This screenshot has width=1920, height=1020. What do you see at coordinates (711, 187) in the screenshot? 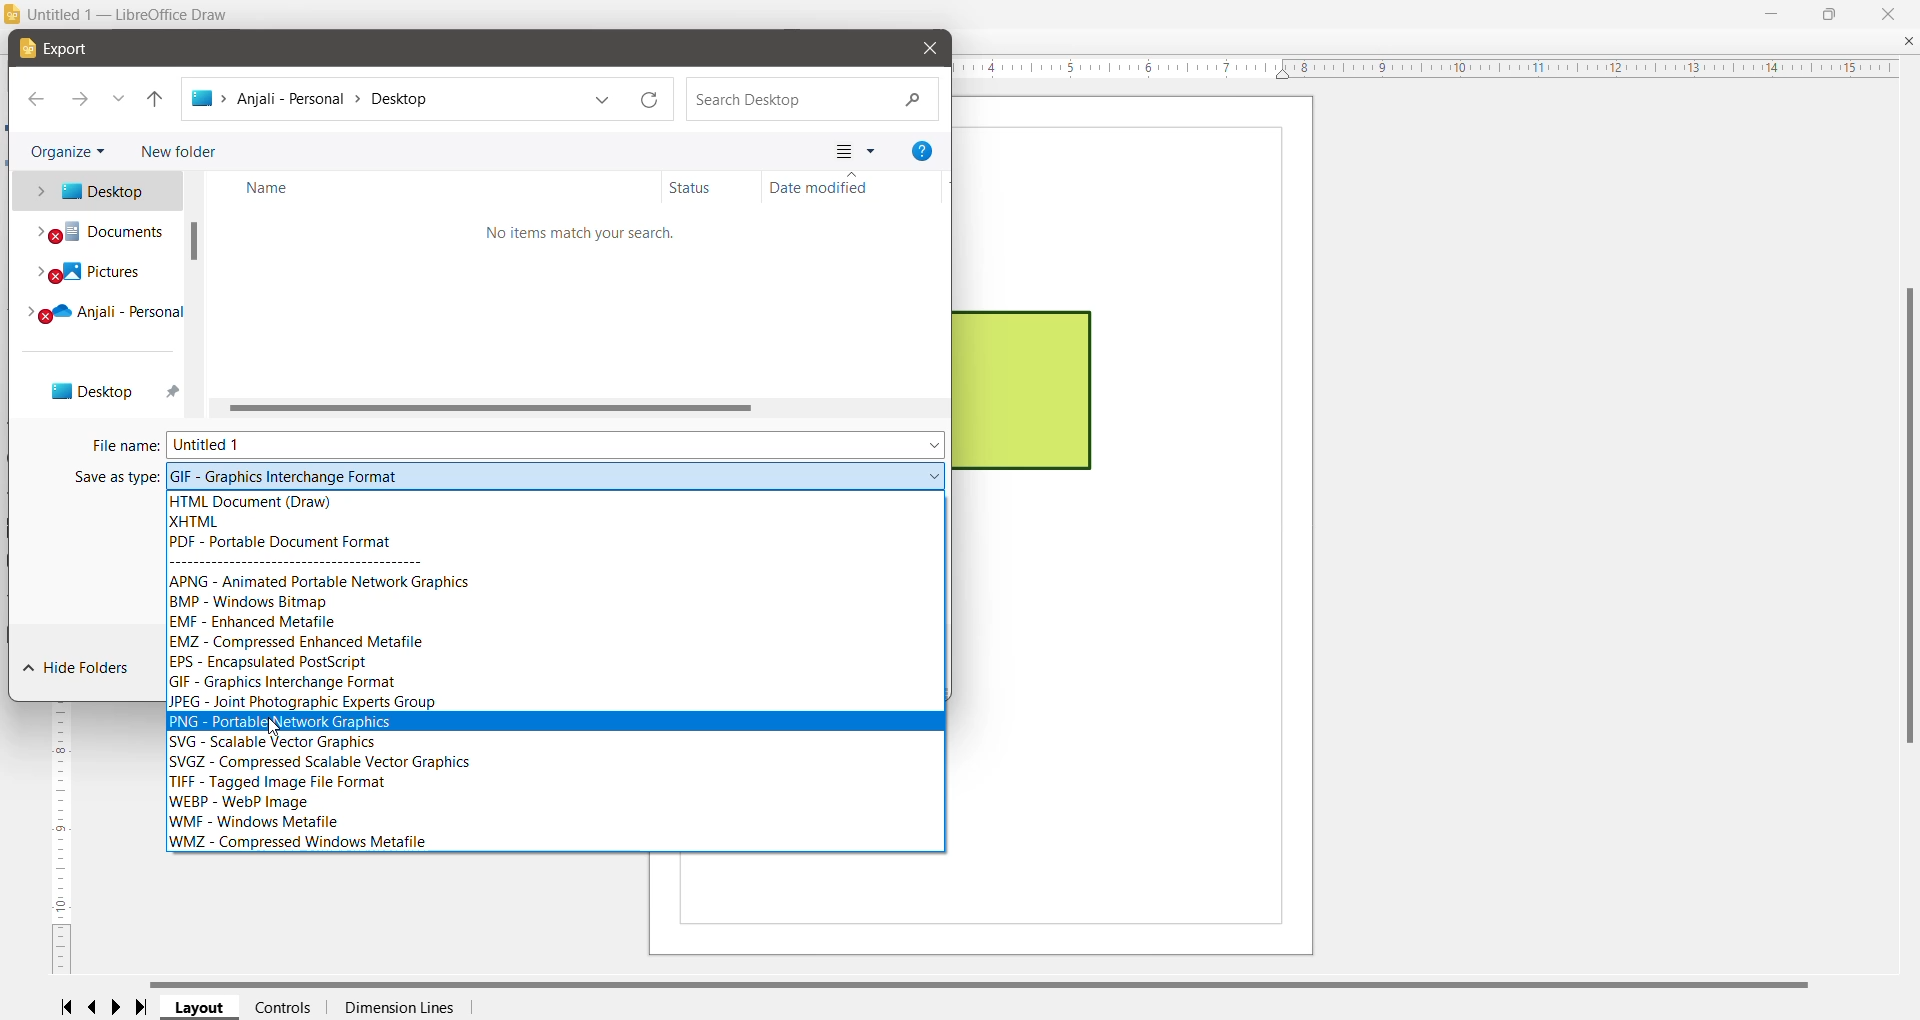
I see `Status` at bounding box center [711, 187].